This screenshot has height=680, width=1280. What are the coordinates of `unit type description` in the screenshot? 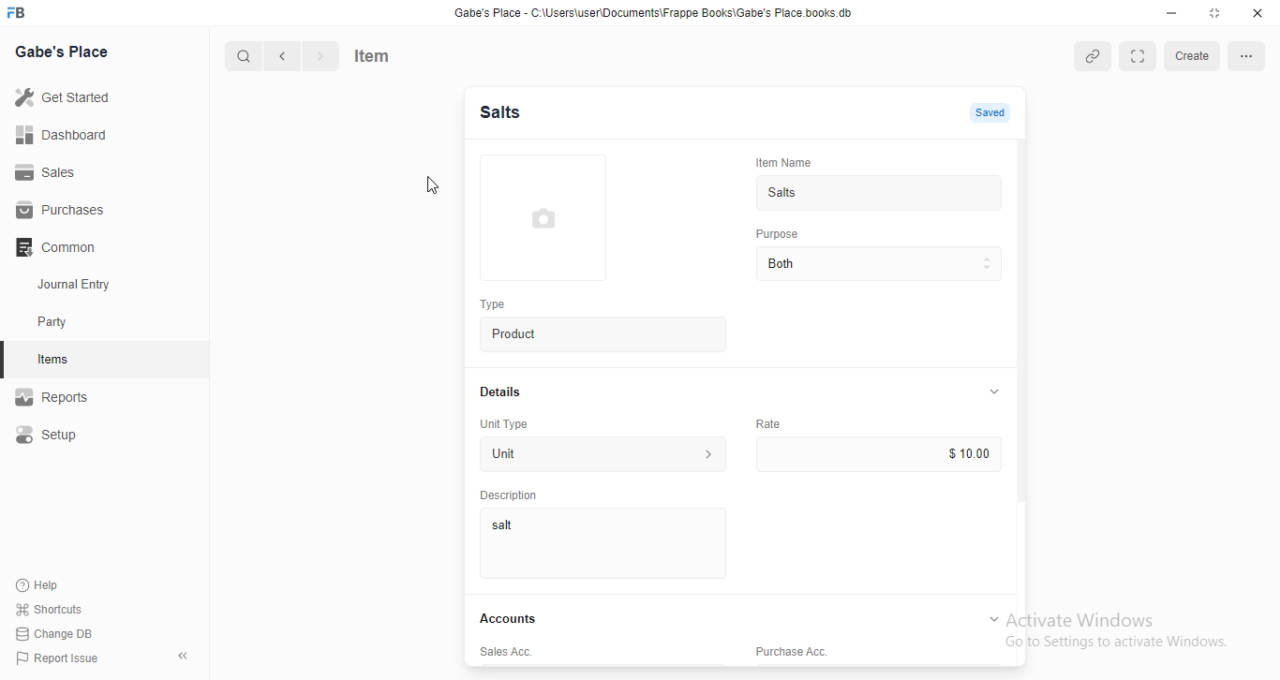 It's located at (707, 453).